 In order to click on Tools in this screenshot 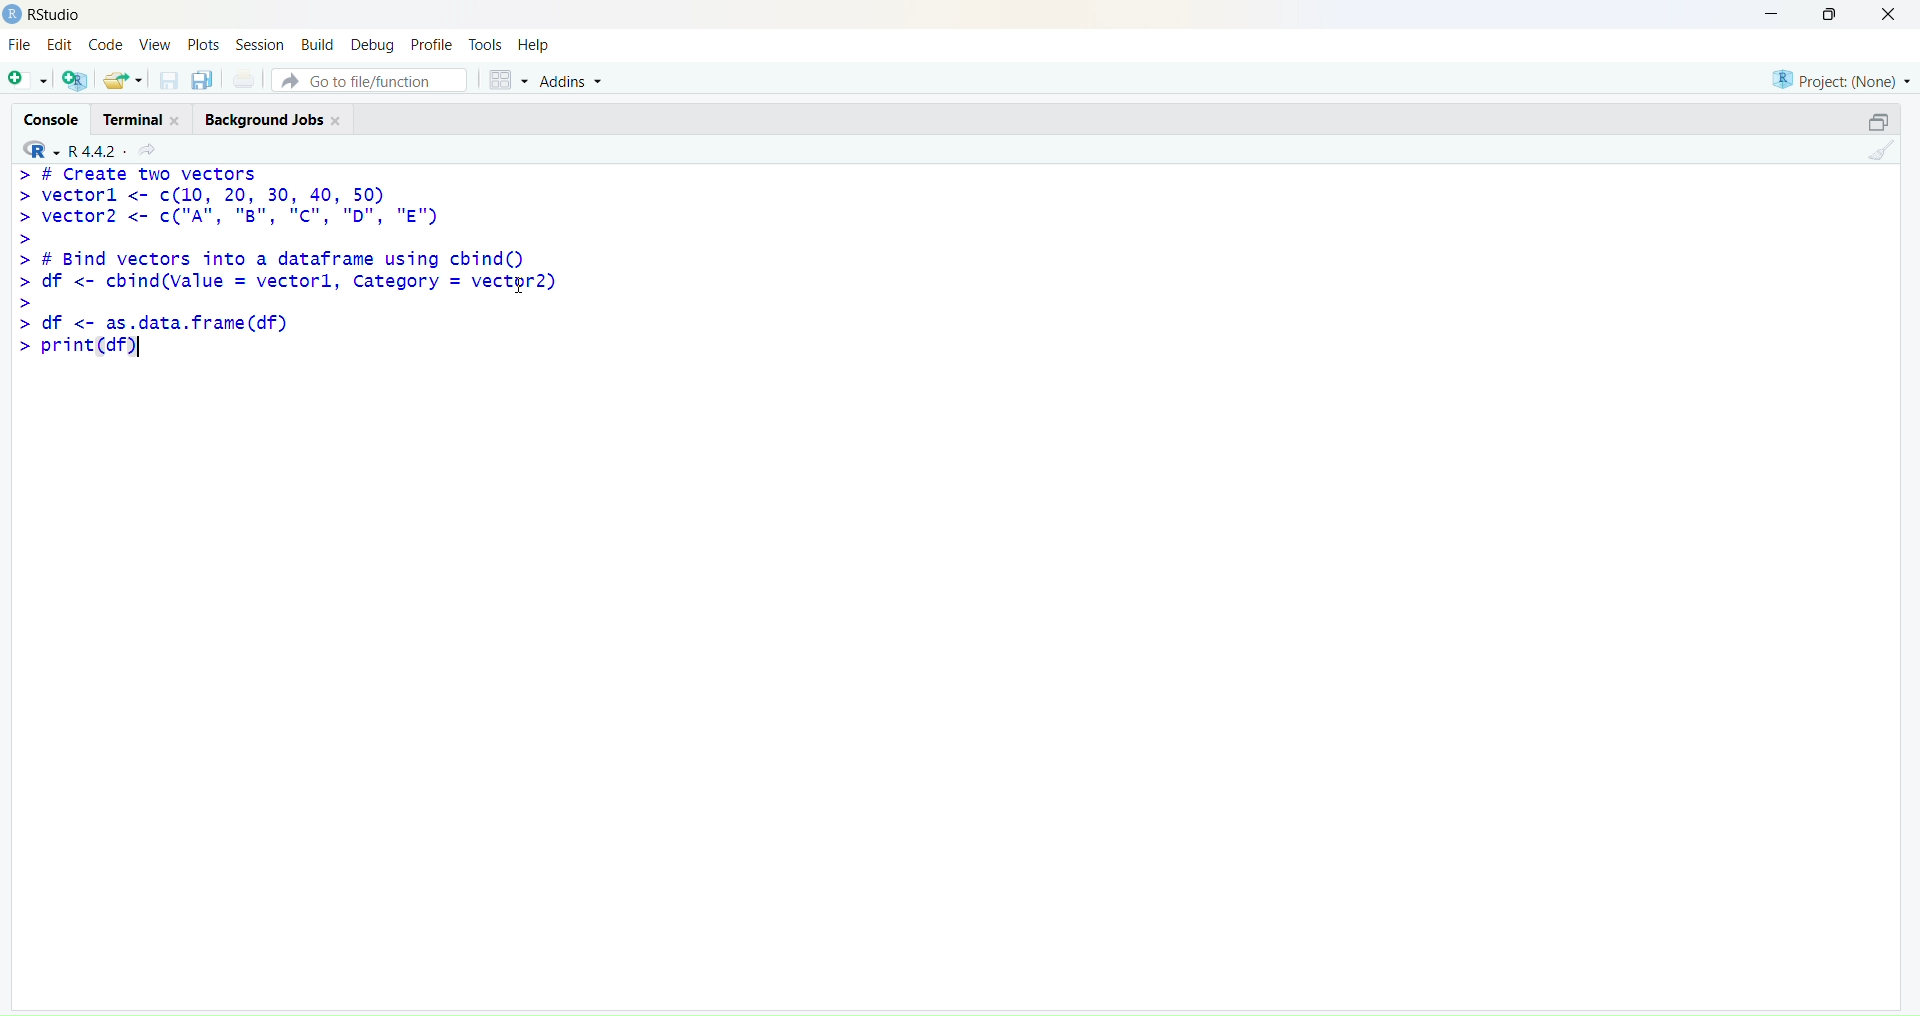, I will do `click(486, 44)`.